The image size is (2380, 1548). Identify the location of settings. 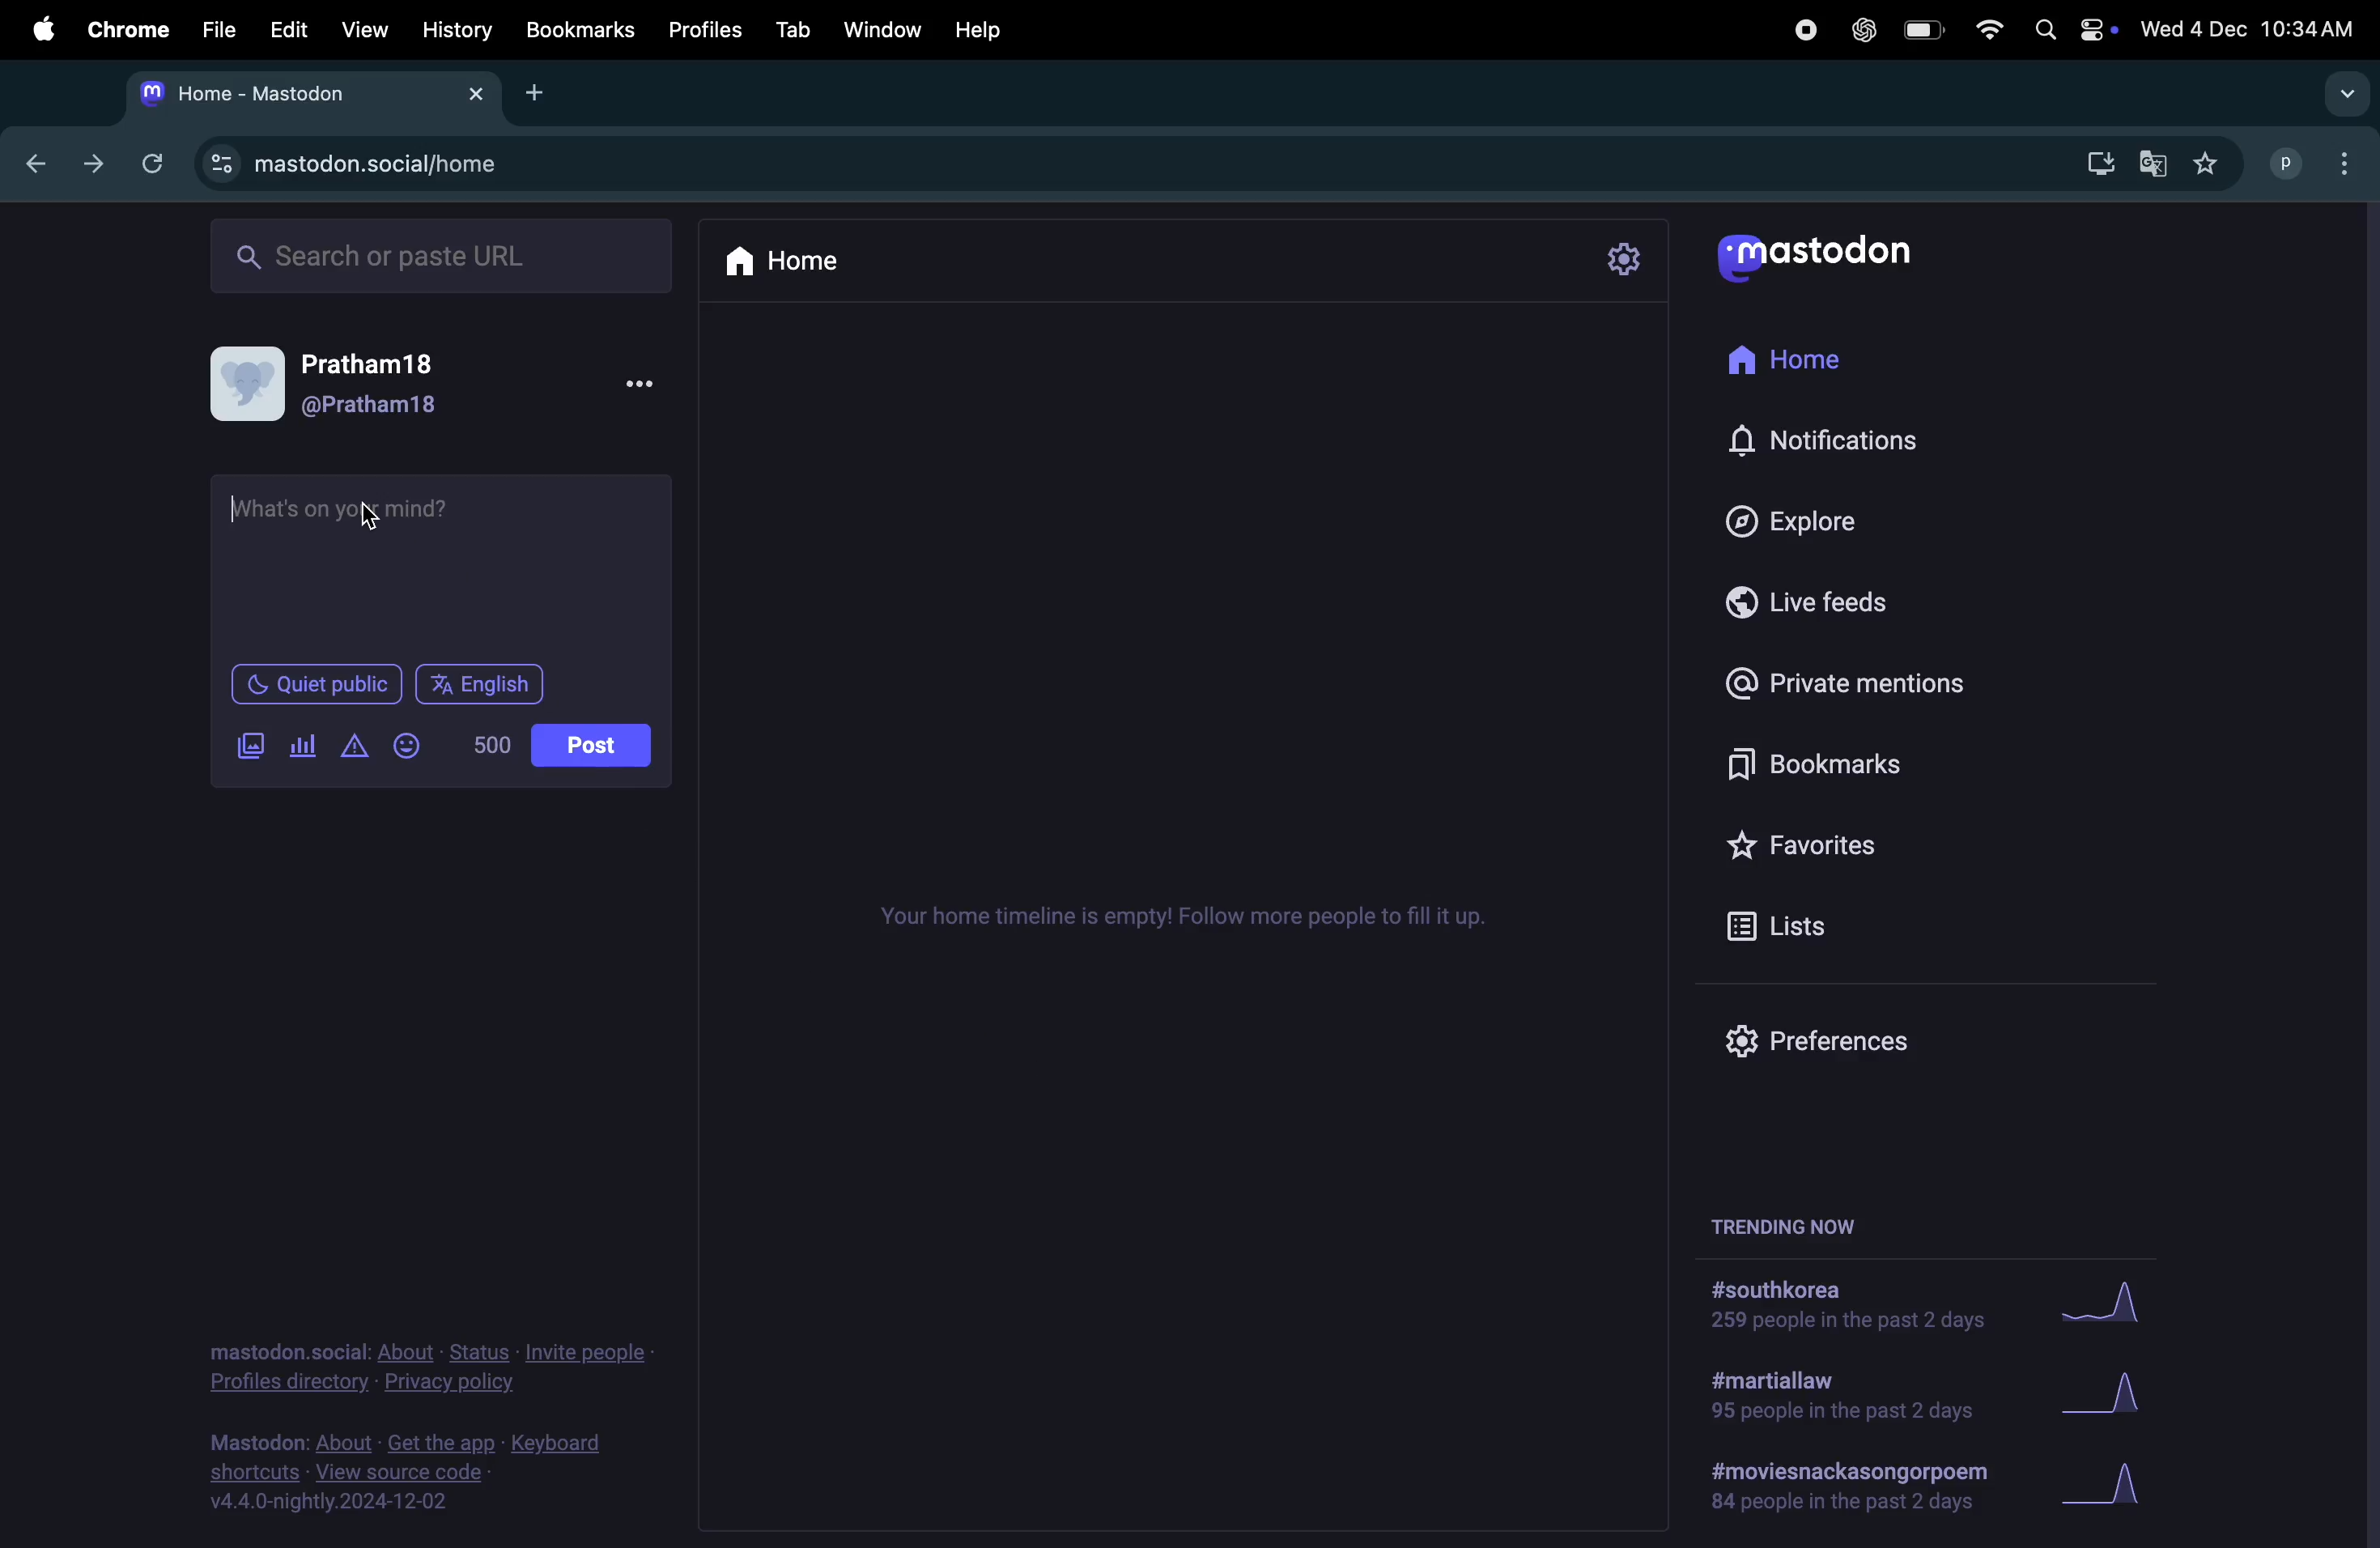
(1629, 259).